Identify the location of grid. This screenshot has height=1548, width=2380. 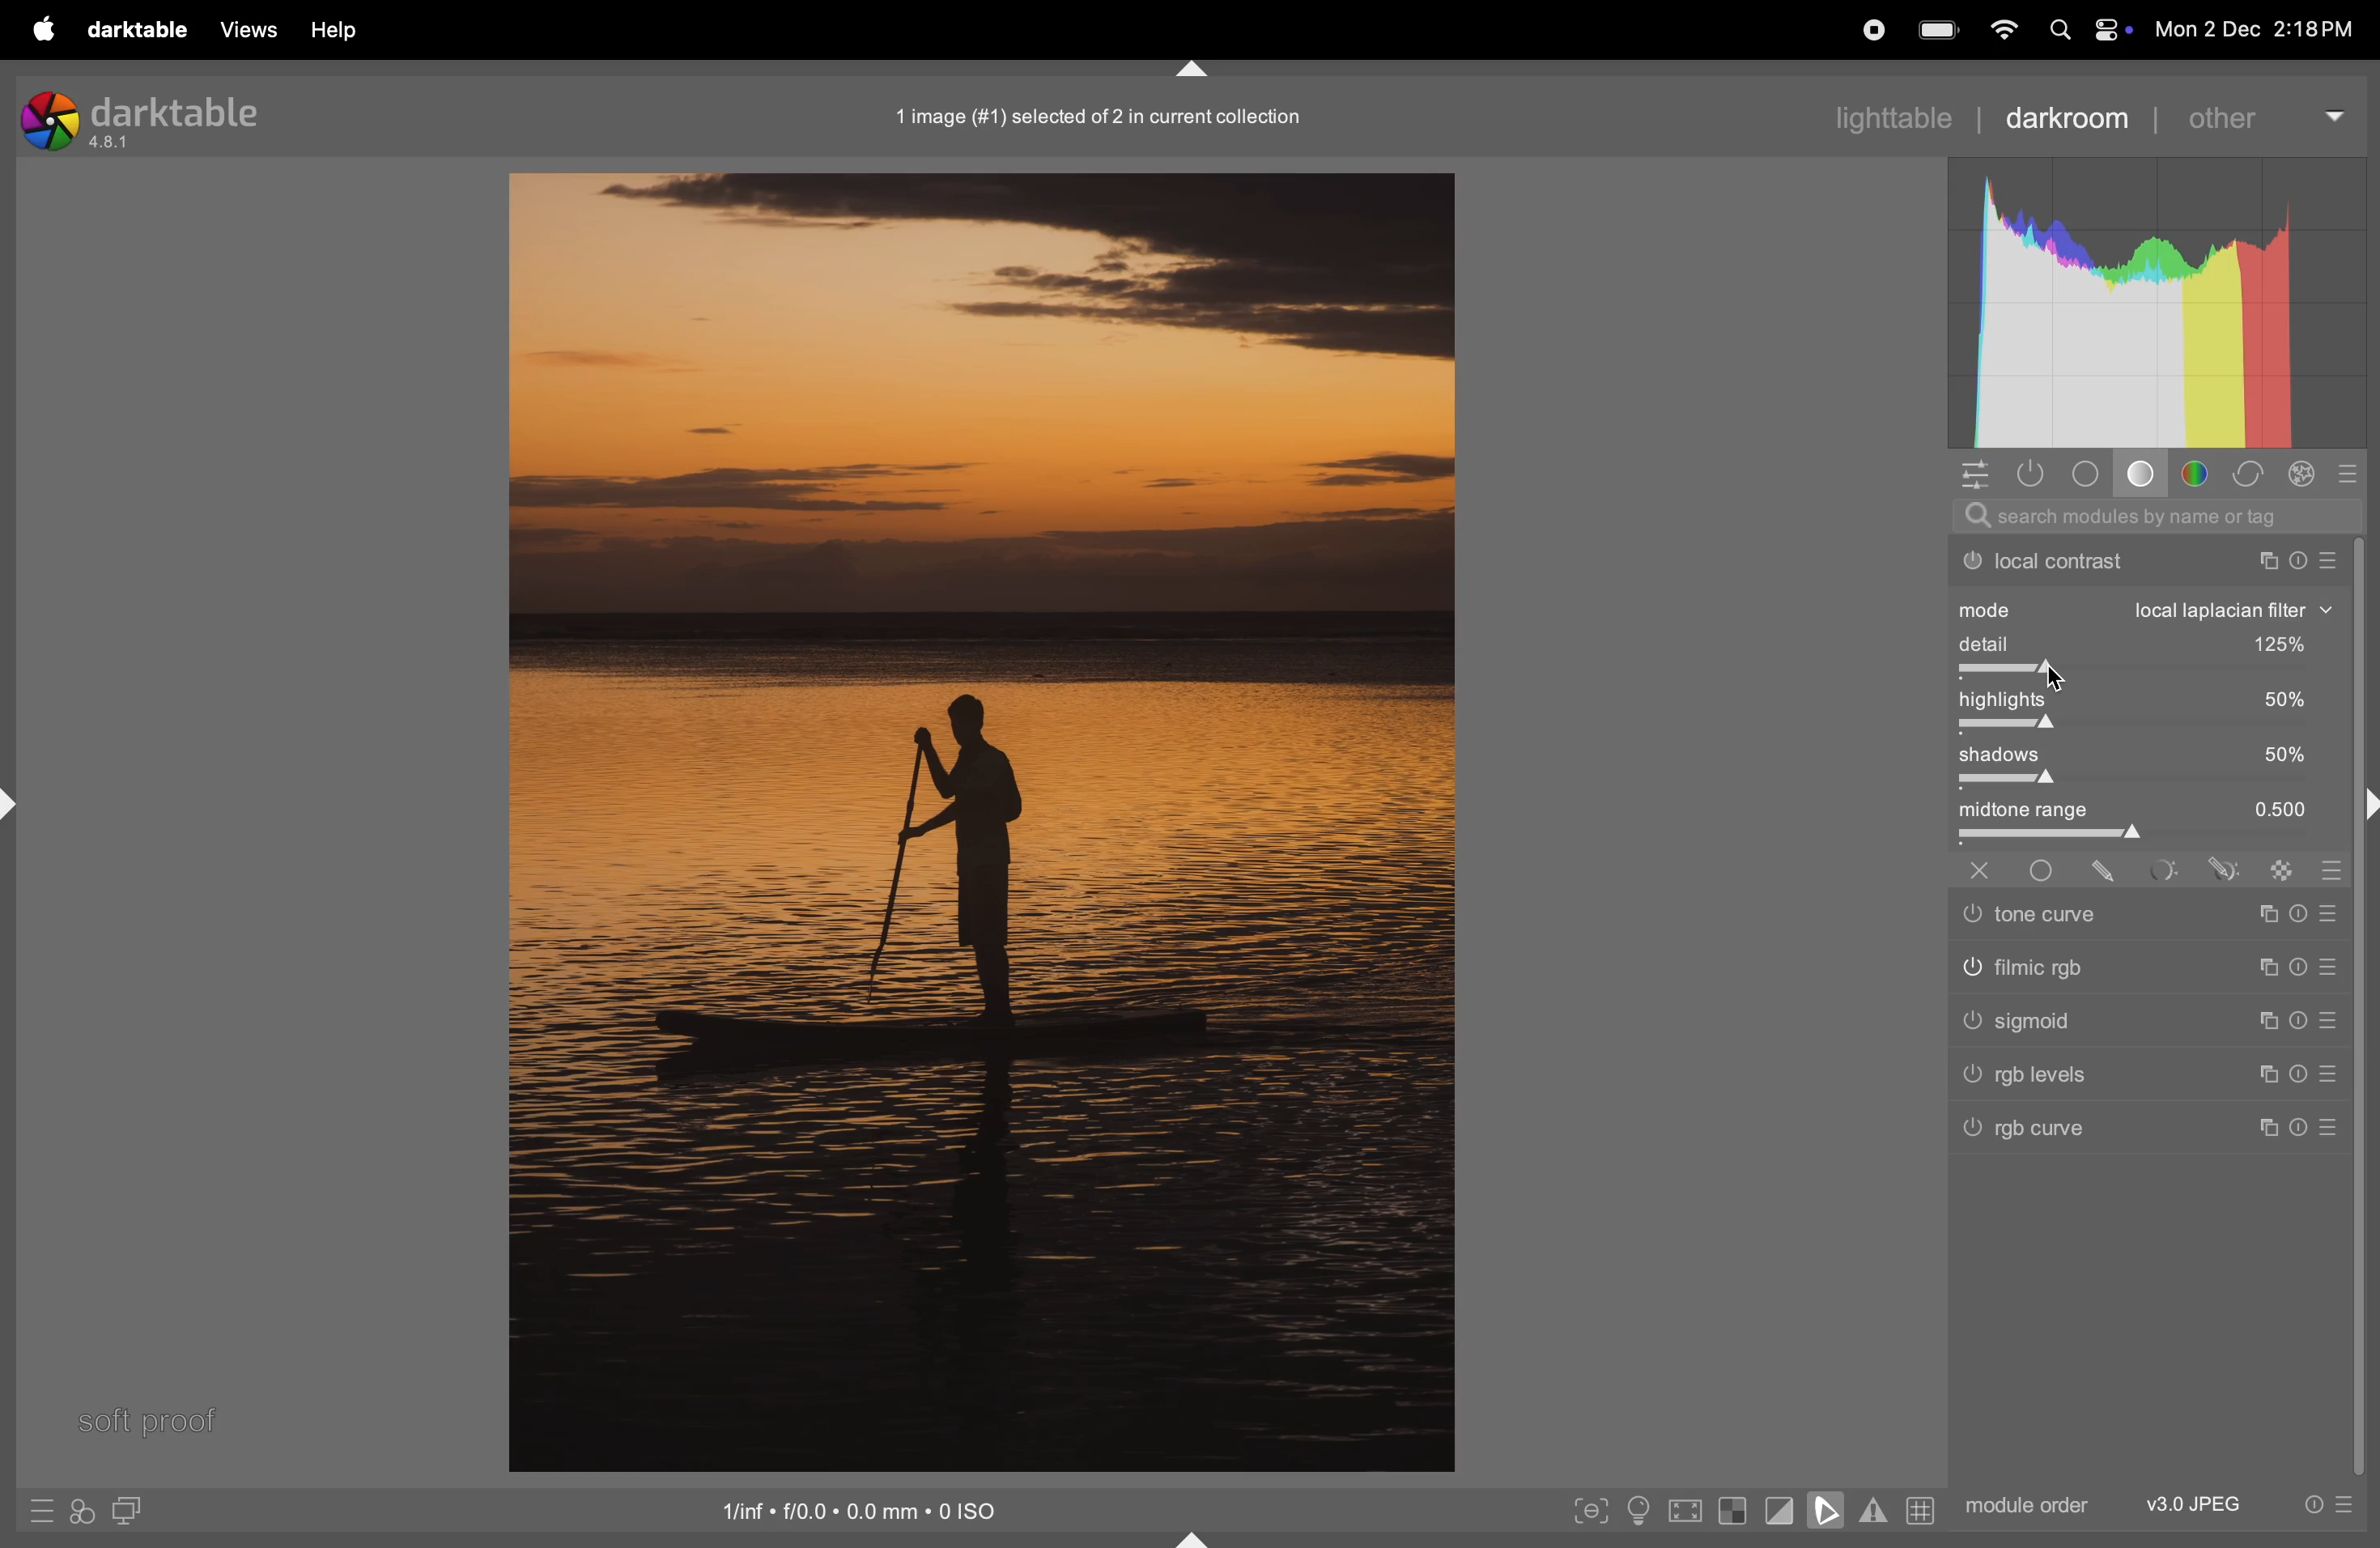
(1919, 1508).